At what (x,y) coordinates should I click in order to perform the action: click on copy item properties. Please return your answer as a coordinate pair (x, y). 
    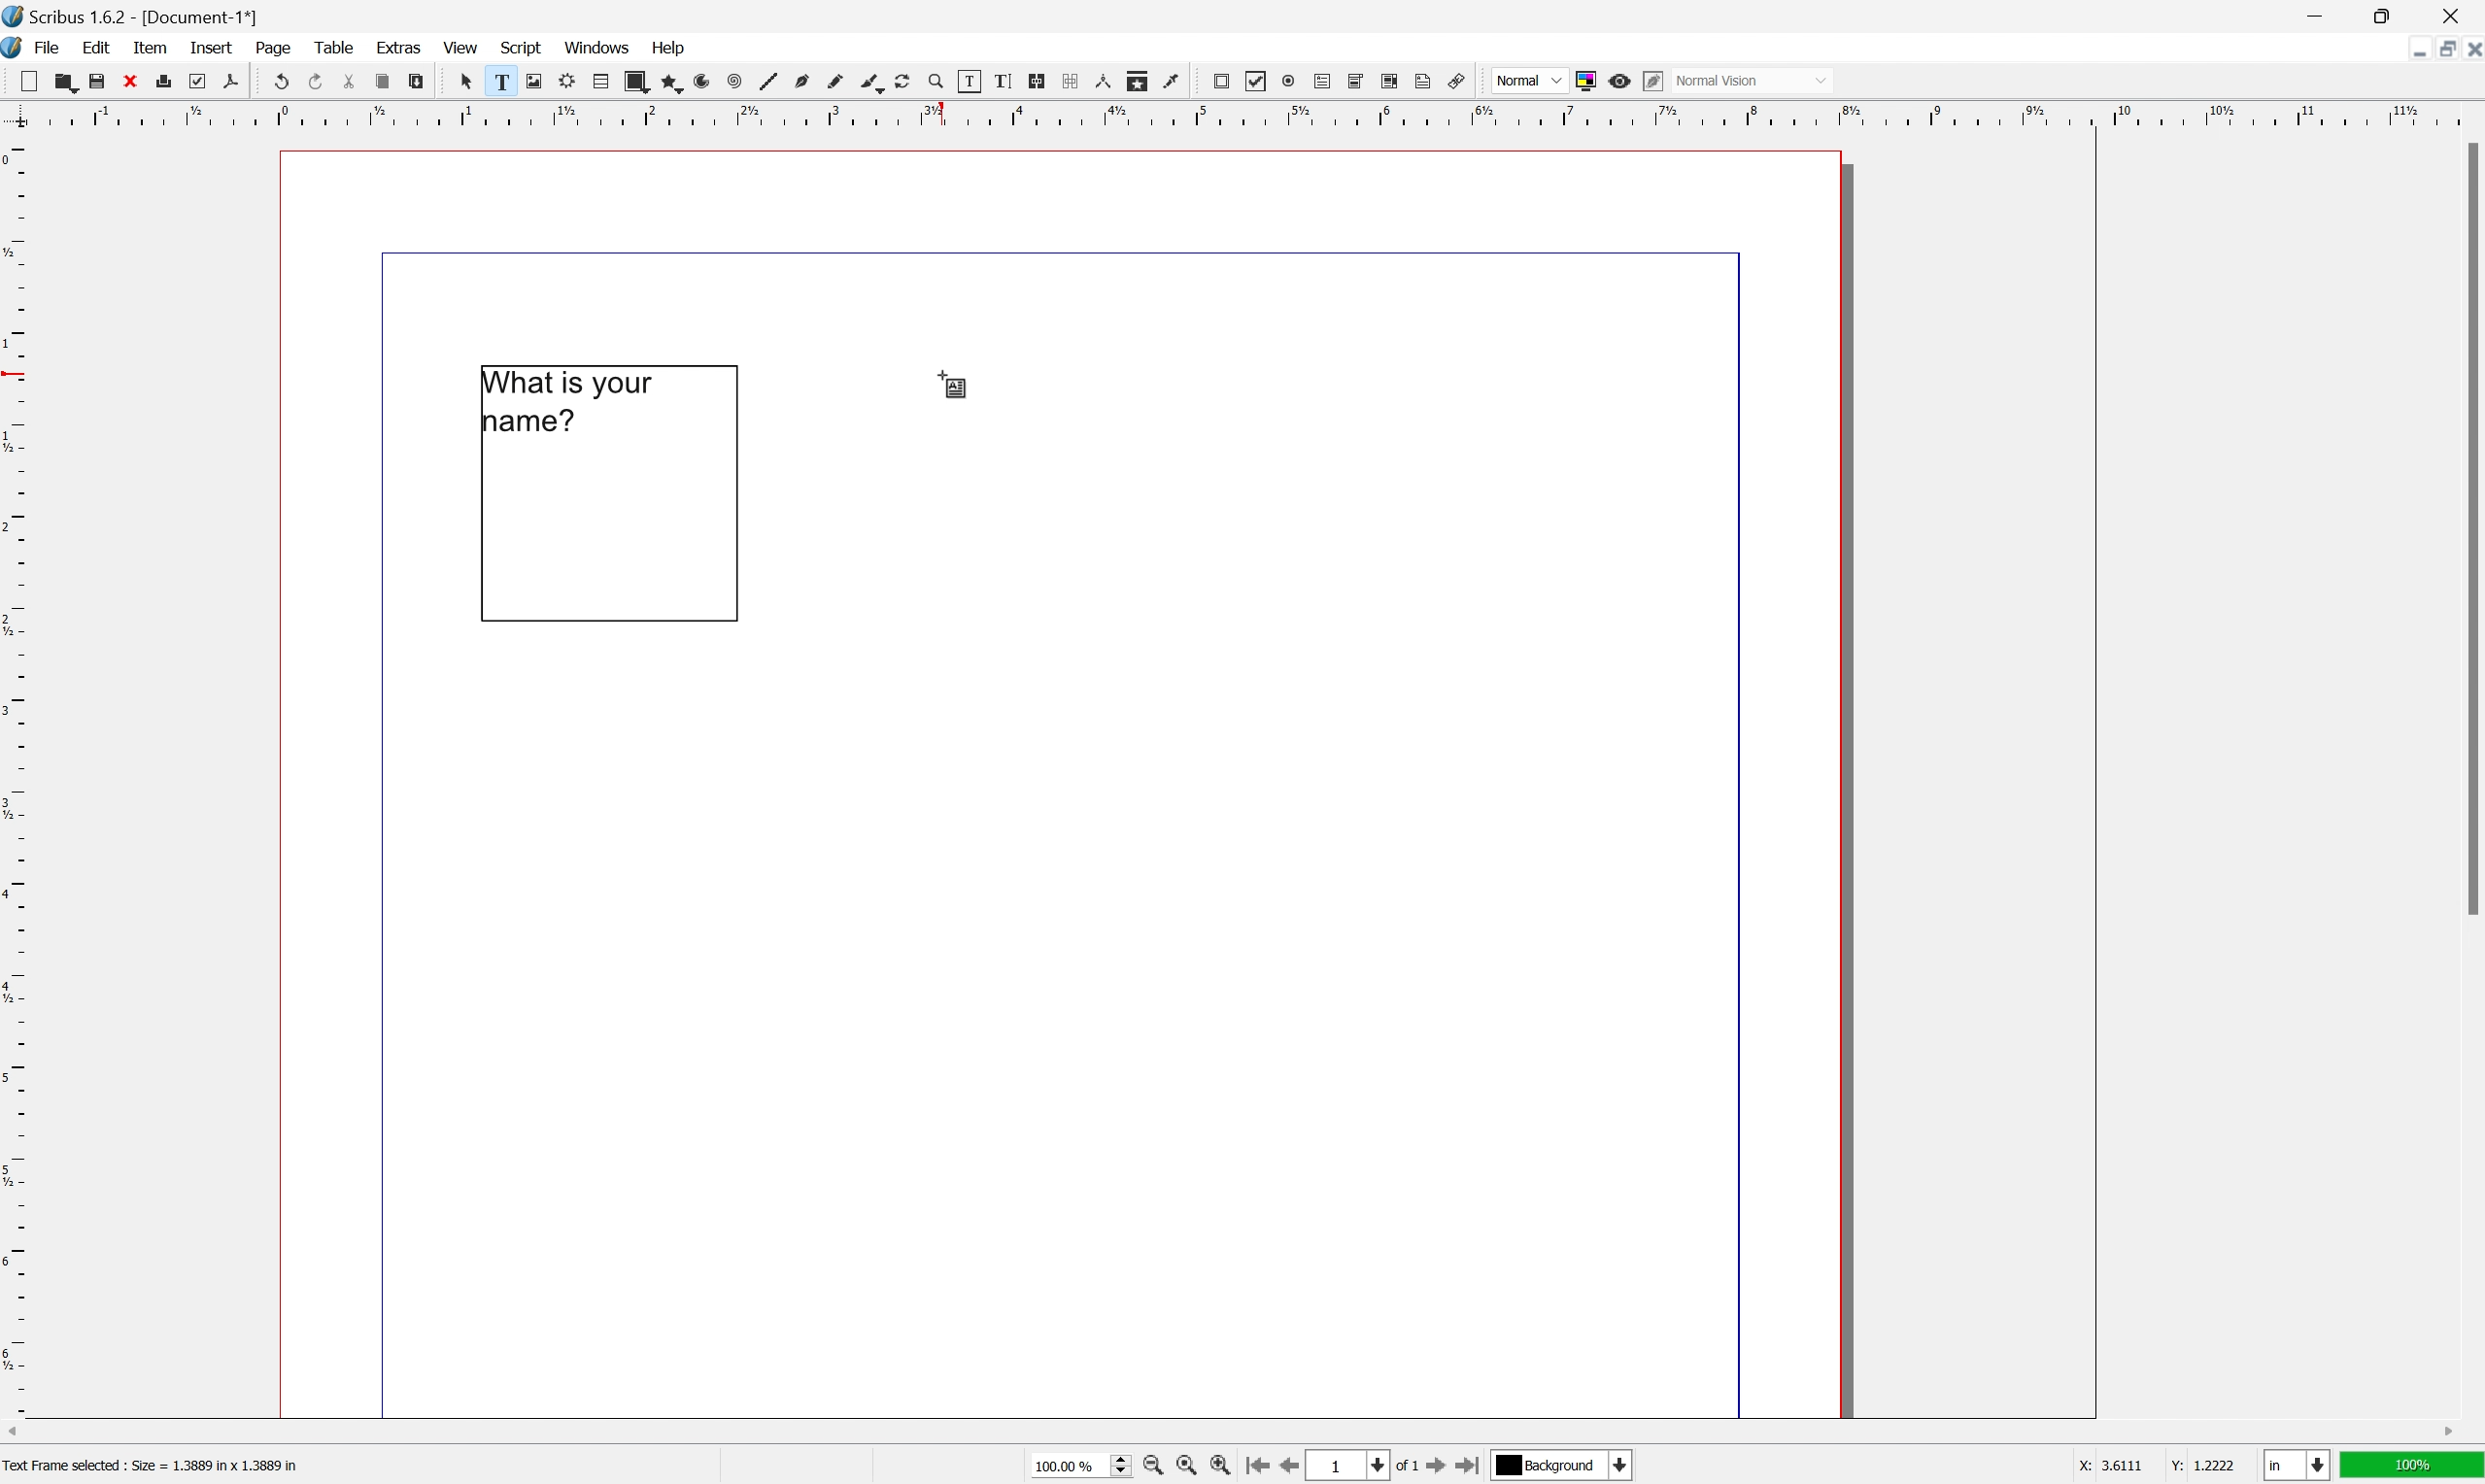
    Looking at the image, I should click on (1136, 81).